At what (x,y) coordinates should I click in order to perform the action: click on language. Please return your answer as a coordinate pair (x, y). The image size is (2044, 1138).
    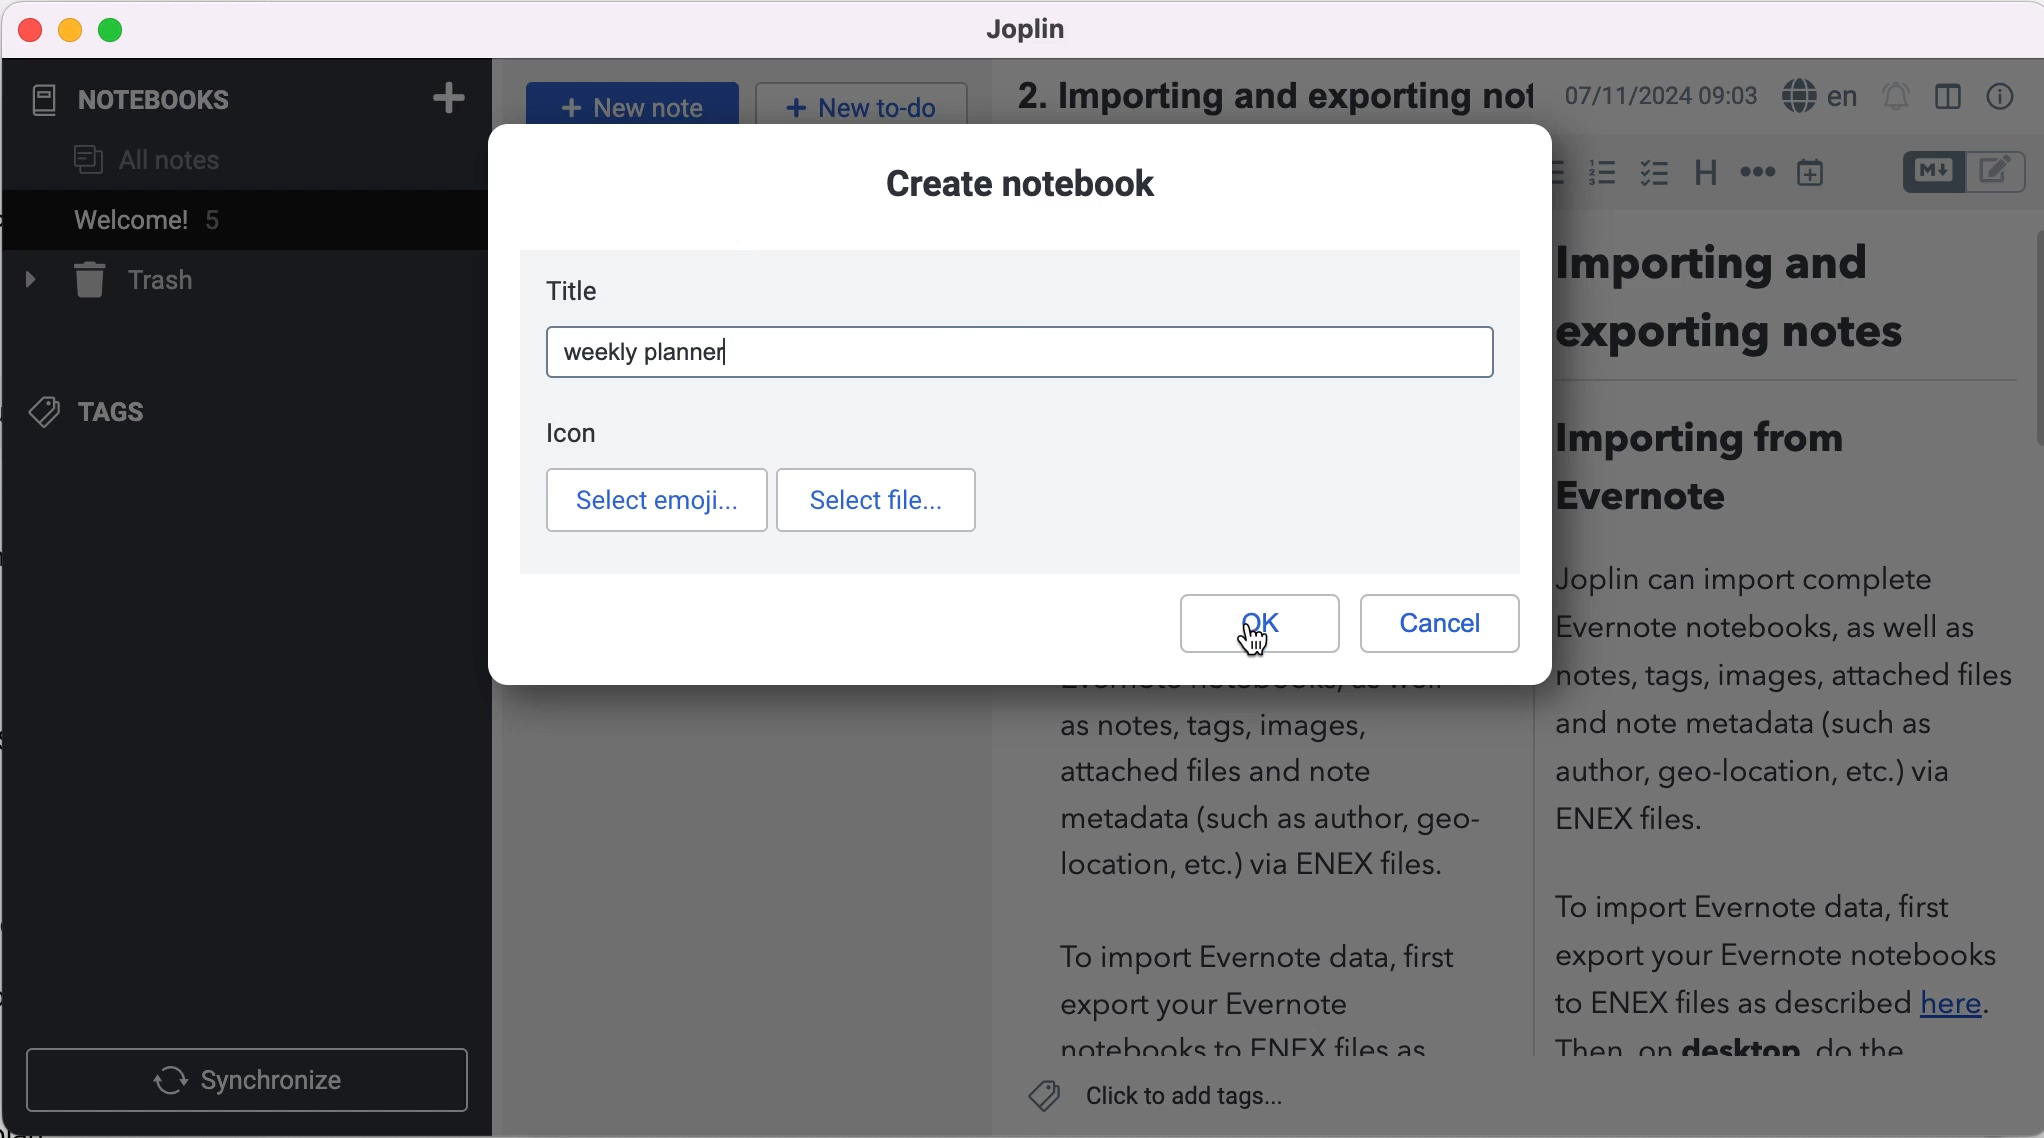
    Looking at the image, I should click on (1815, 97).